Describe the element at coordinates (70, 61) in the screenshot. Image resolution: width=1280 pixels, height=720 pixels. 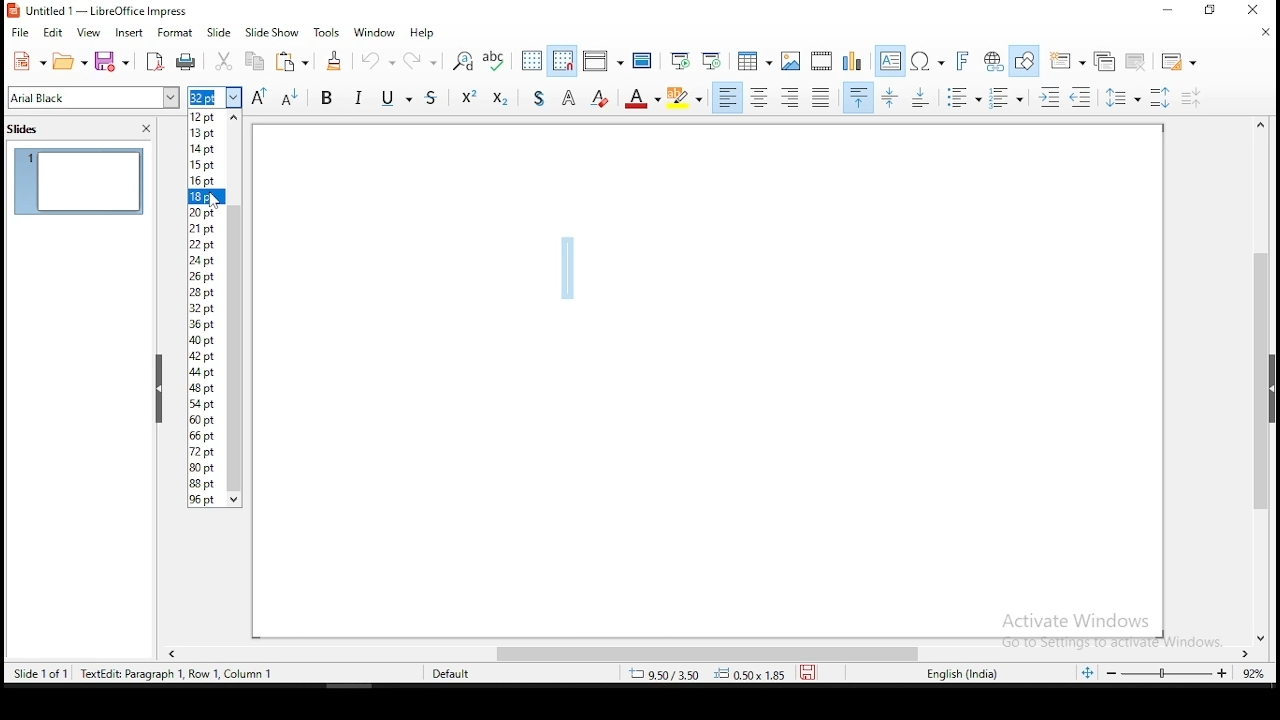
I see `open` at that location.